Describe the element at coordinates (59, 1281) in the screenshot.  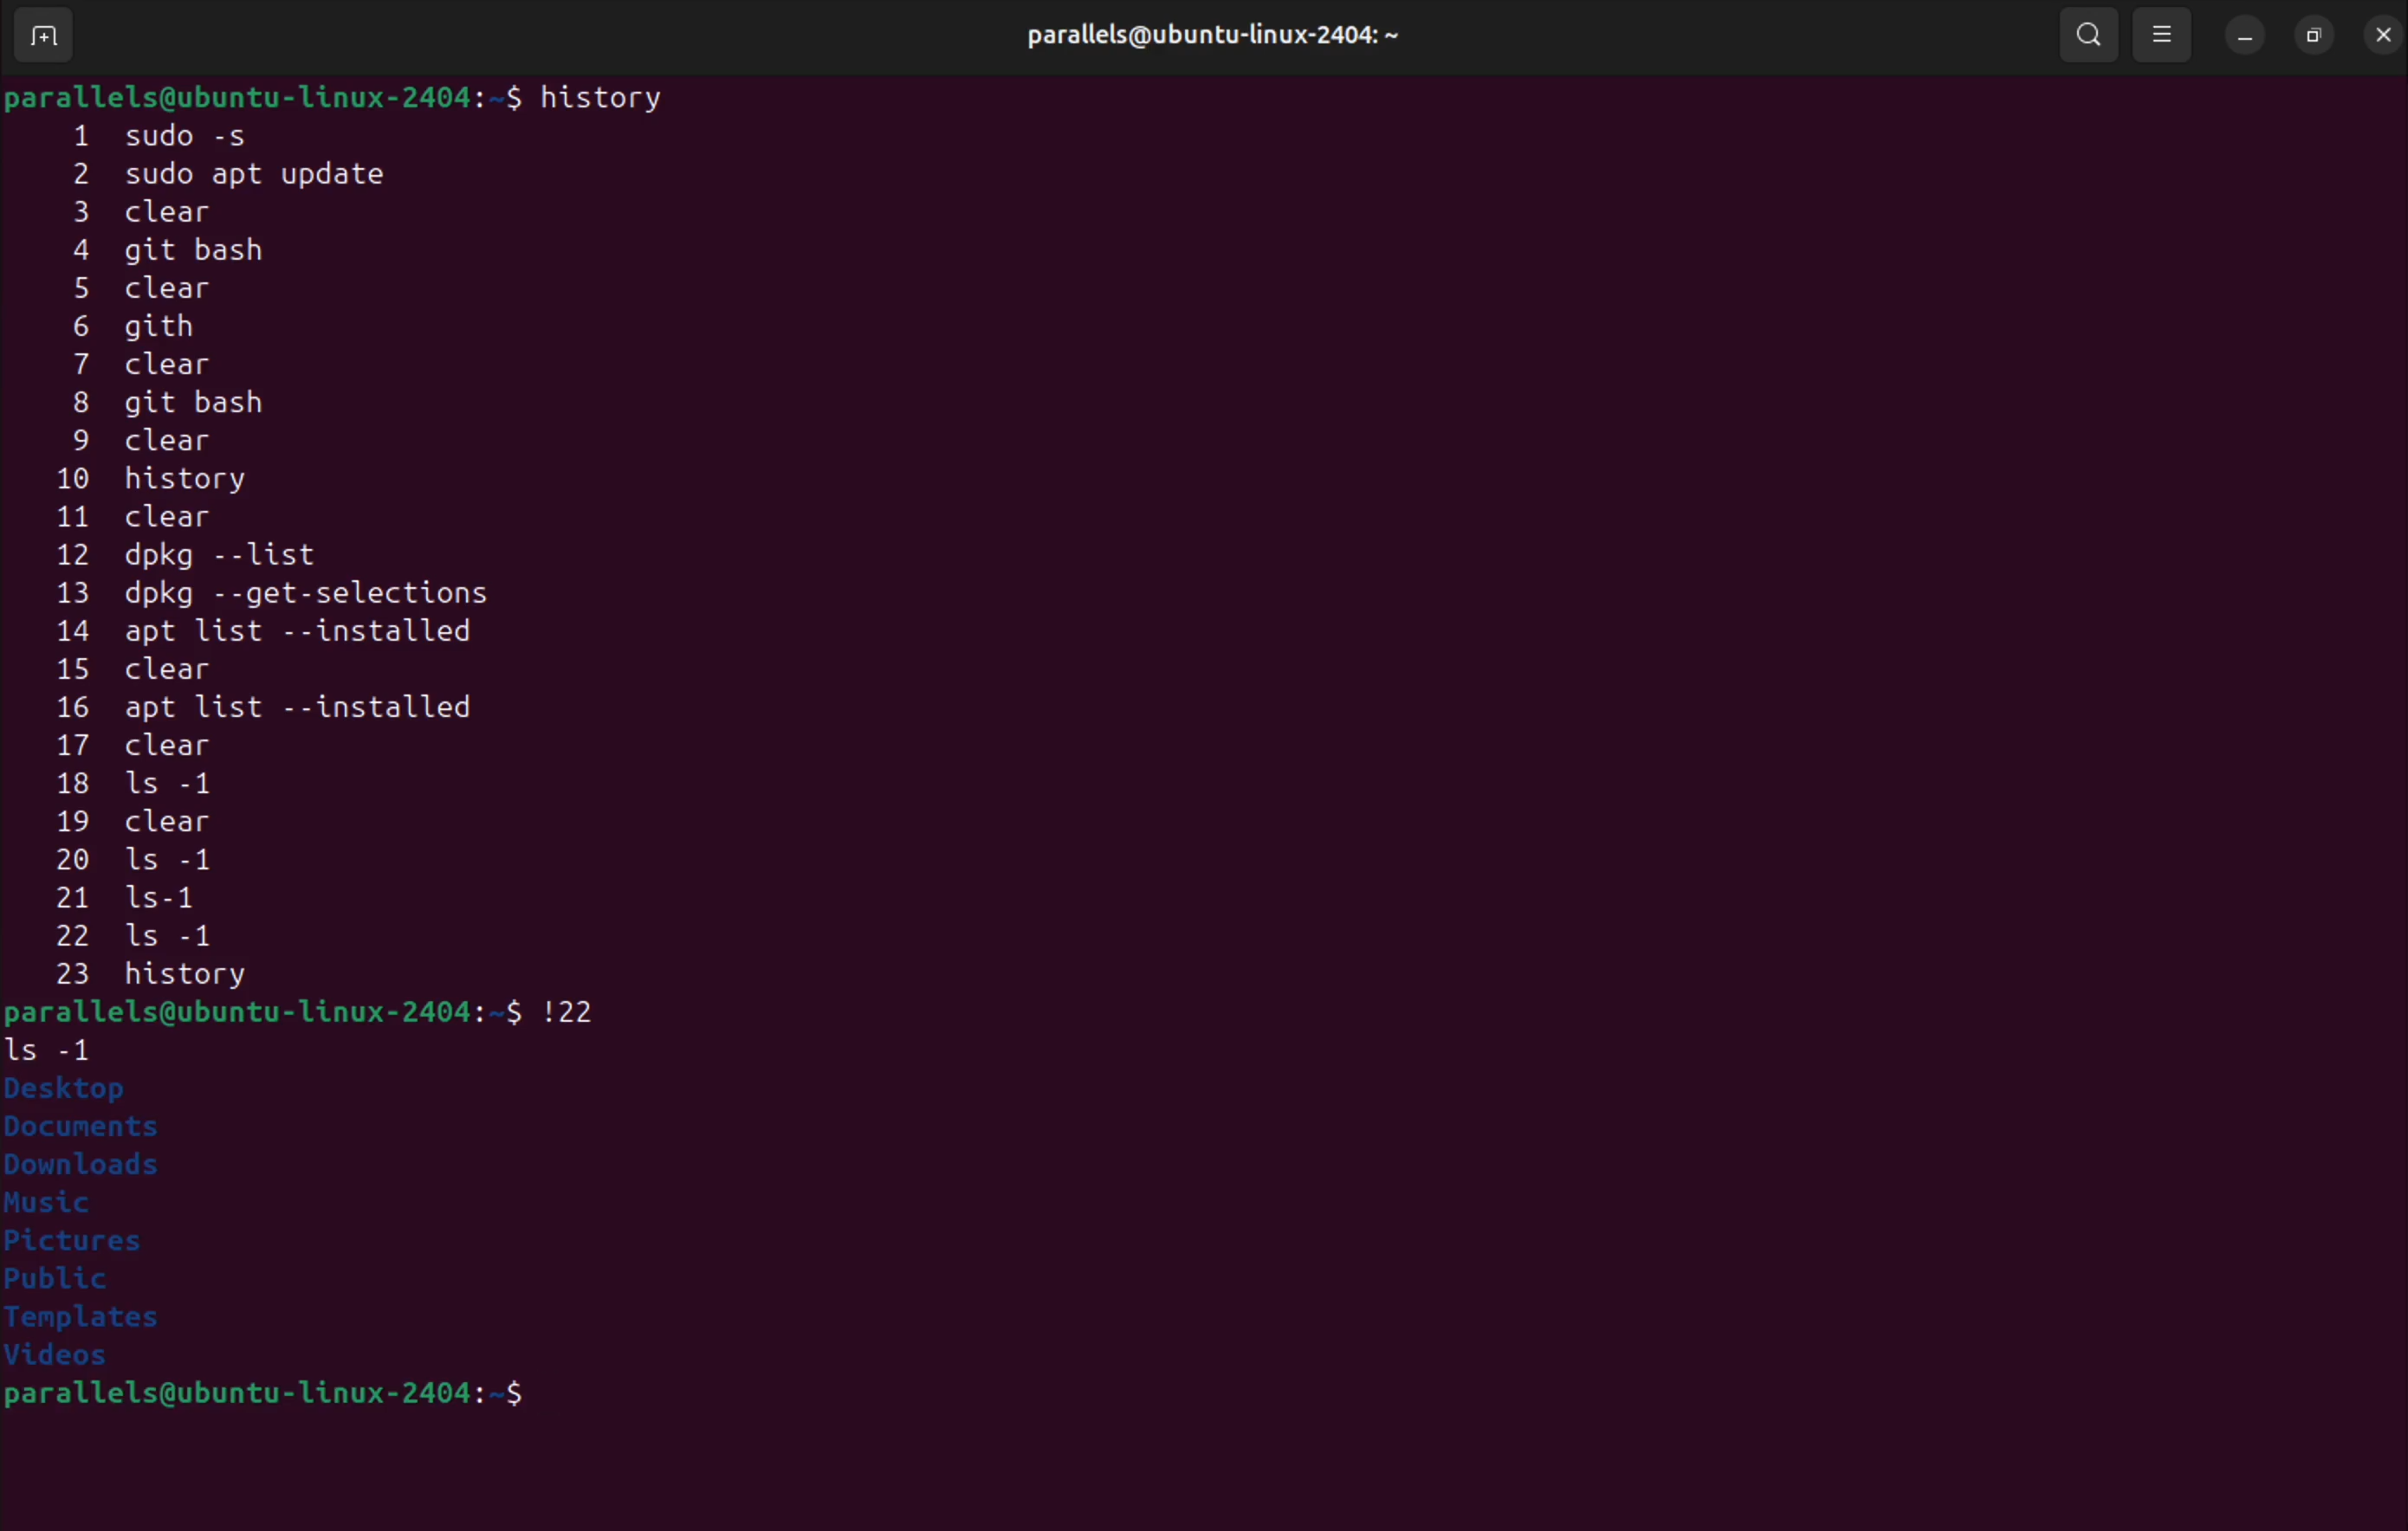
I see `public` at that location.